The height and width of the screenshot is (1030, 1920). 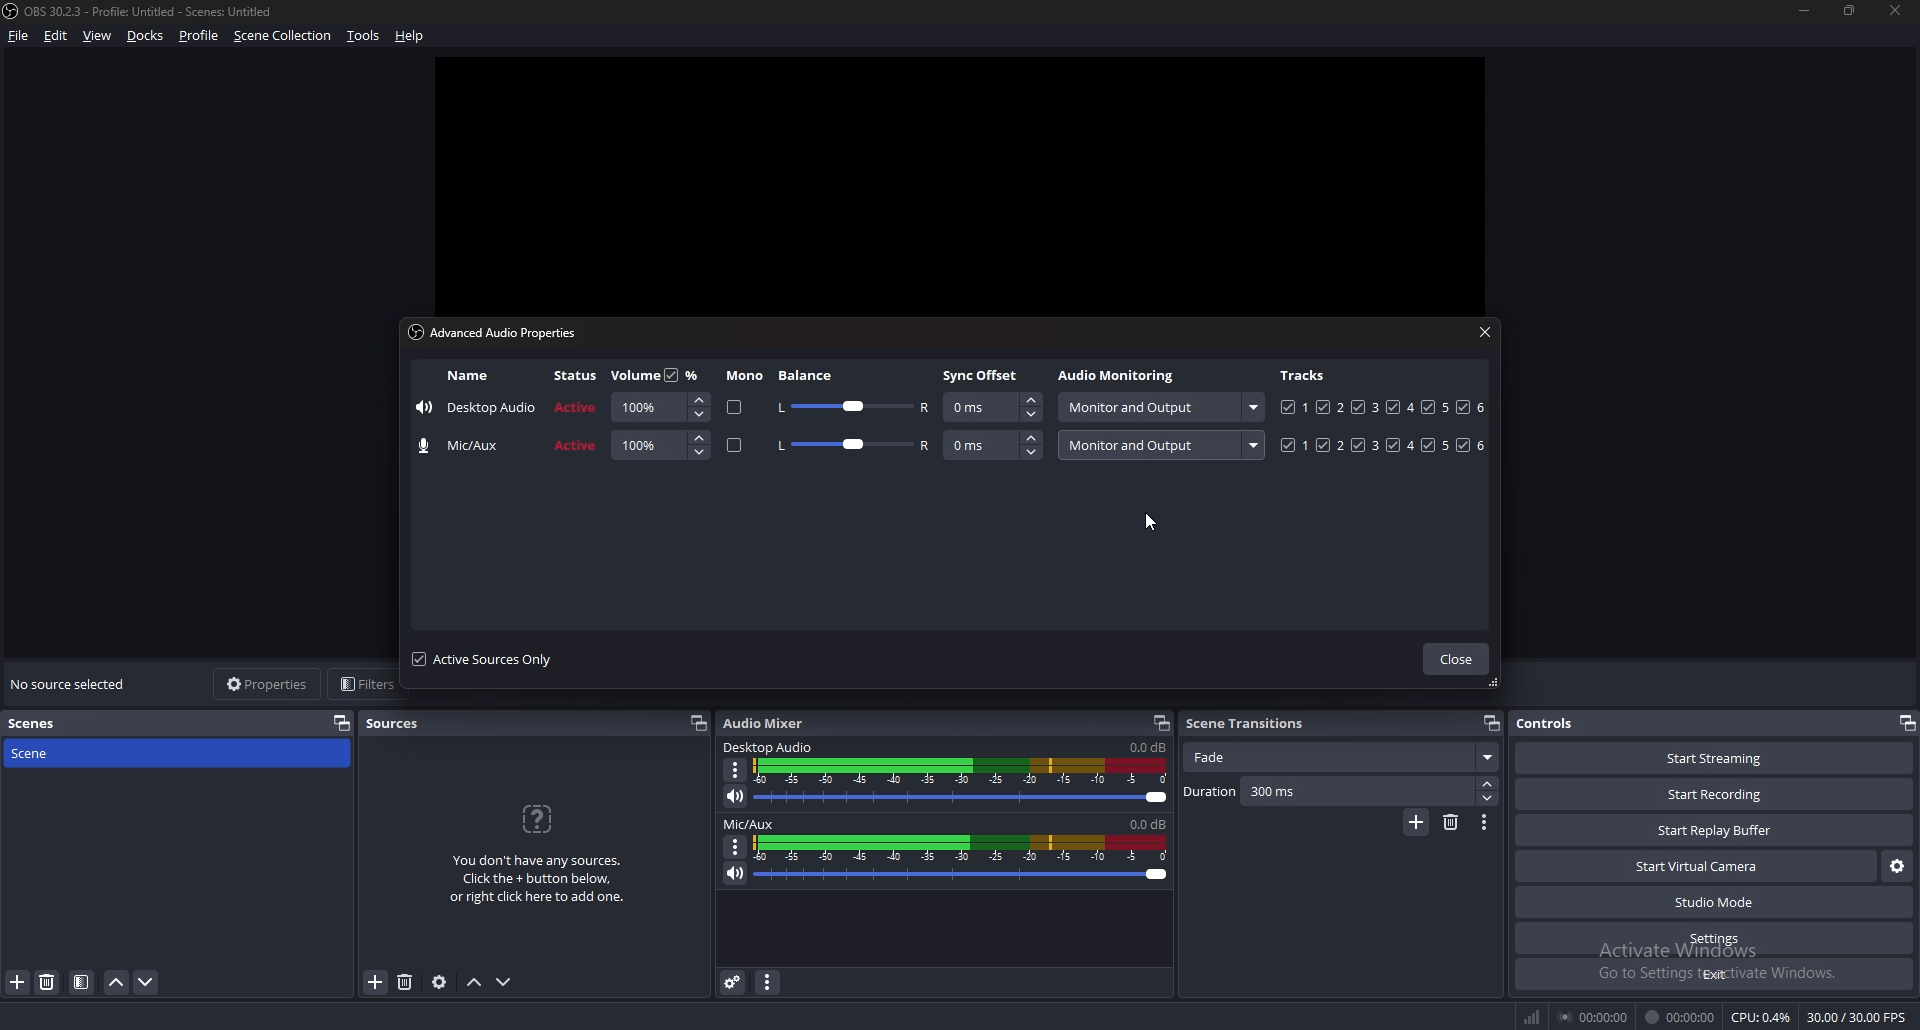 I want to click on sync offset adjust, so click(x=993, y=444).